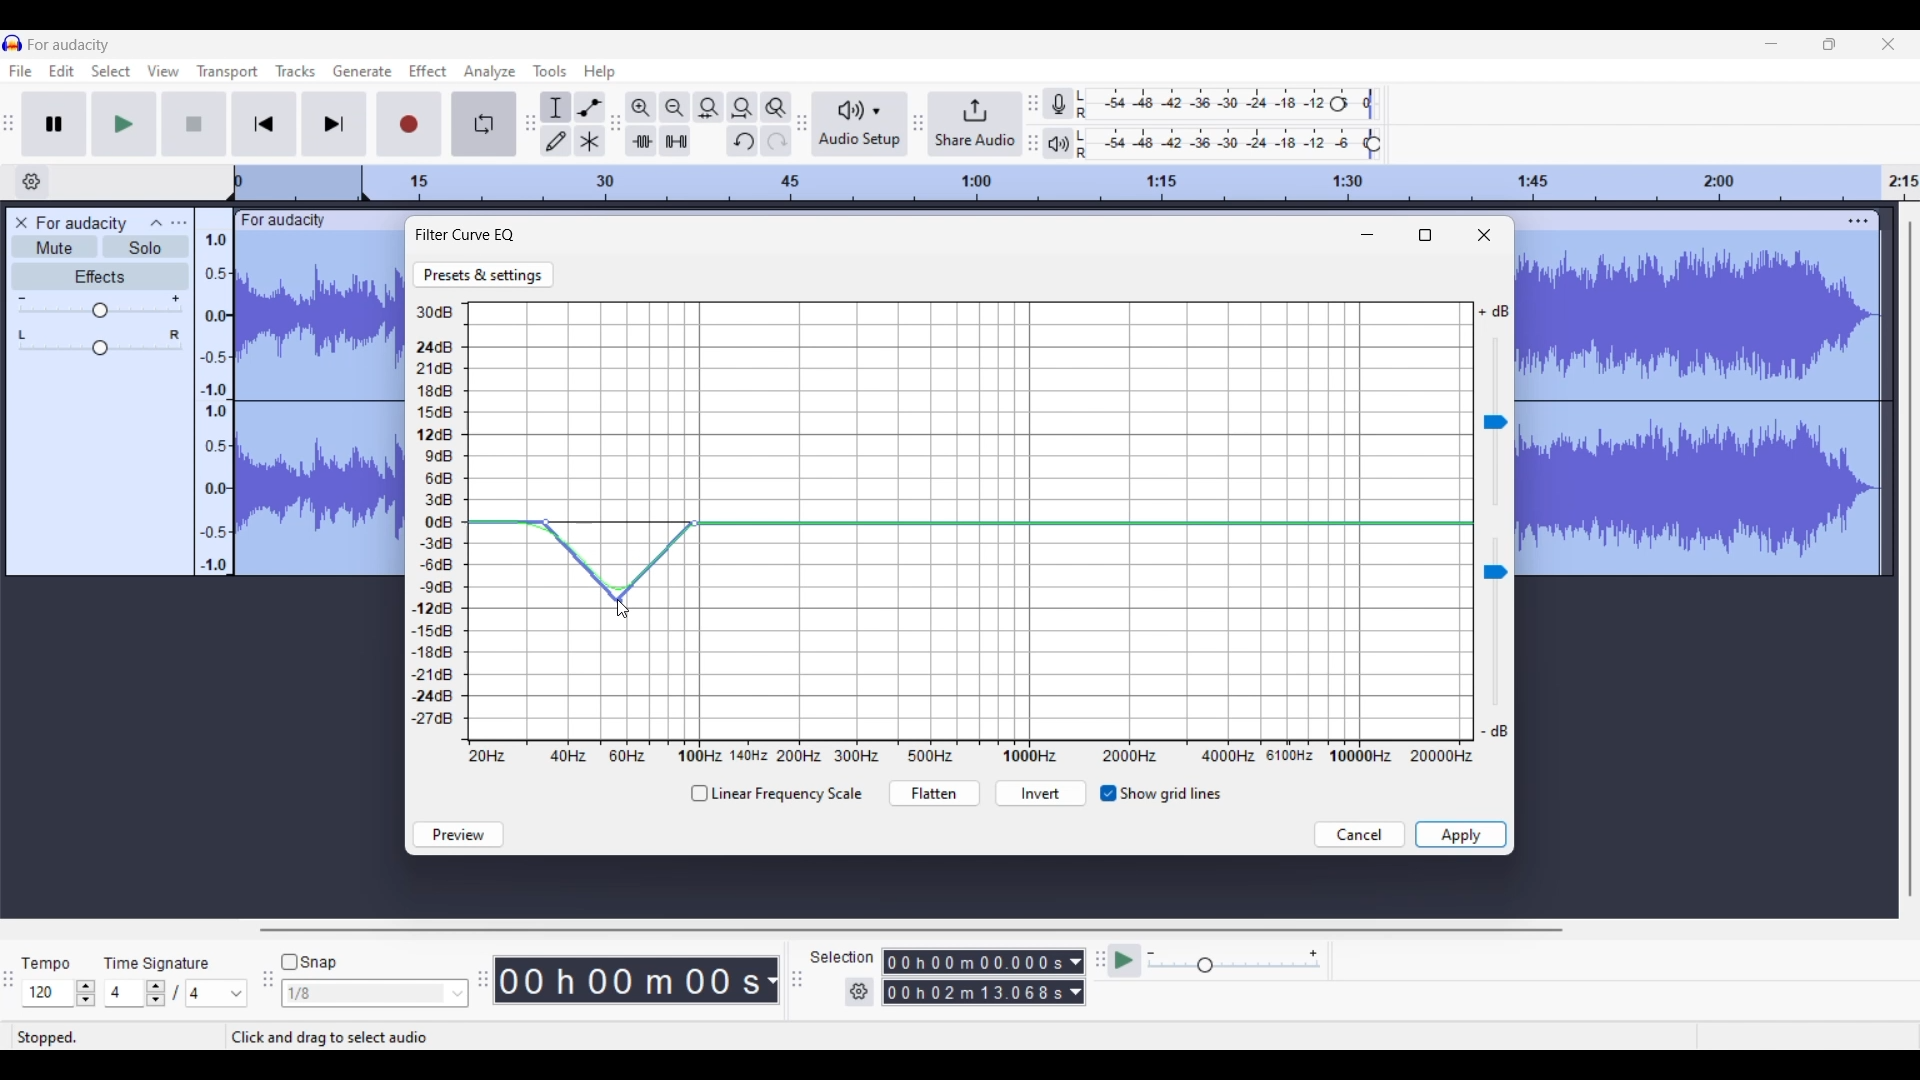 This screenshot has height=1080, width=1920. What do you see at coordinates (708, 107) in the screenshot?
I see `Fit selection to width` at bounding box center [708, 107].